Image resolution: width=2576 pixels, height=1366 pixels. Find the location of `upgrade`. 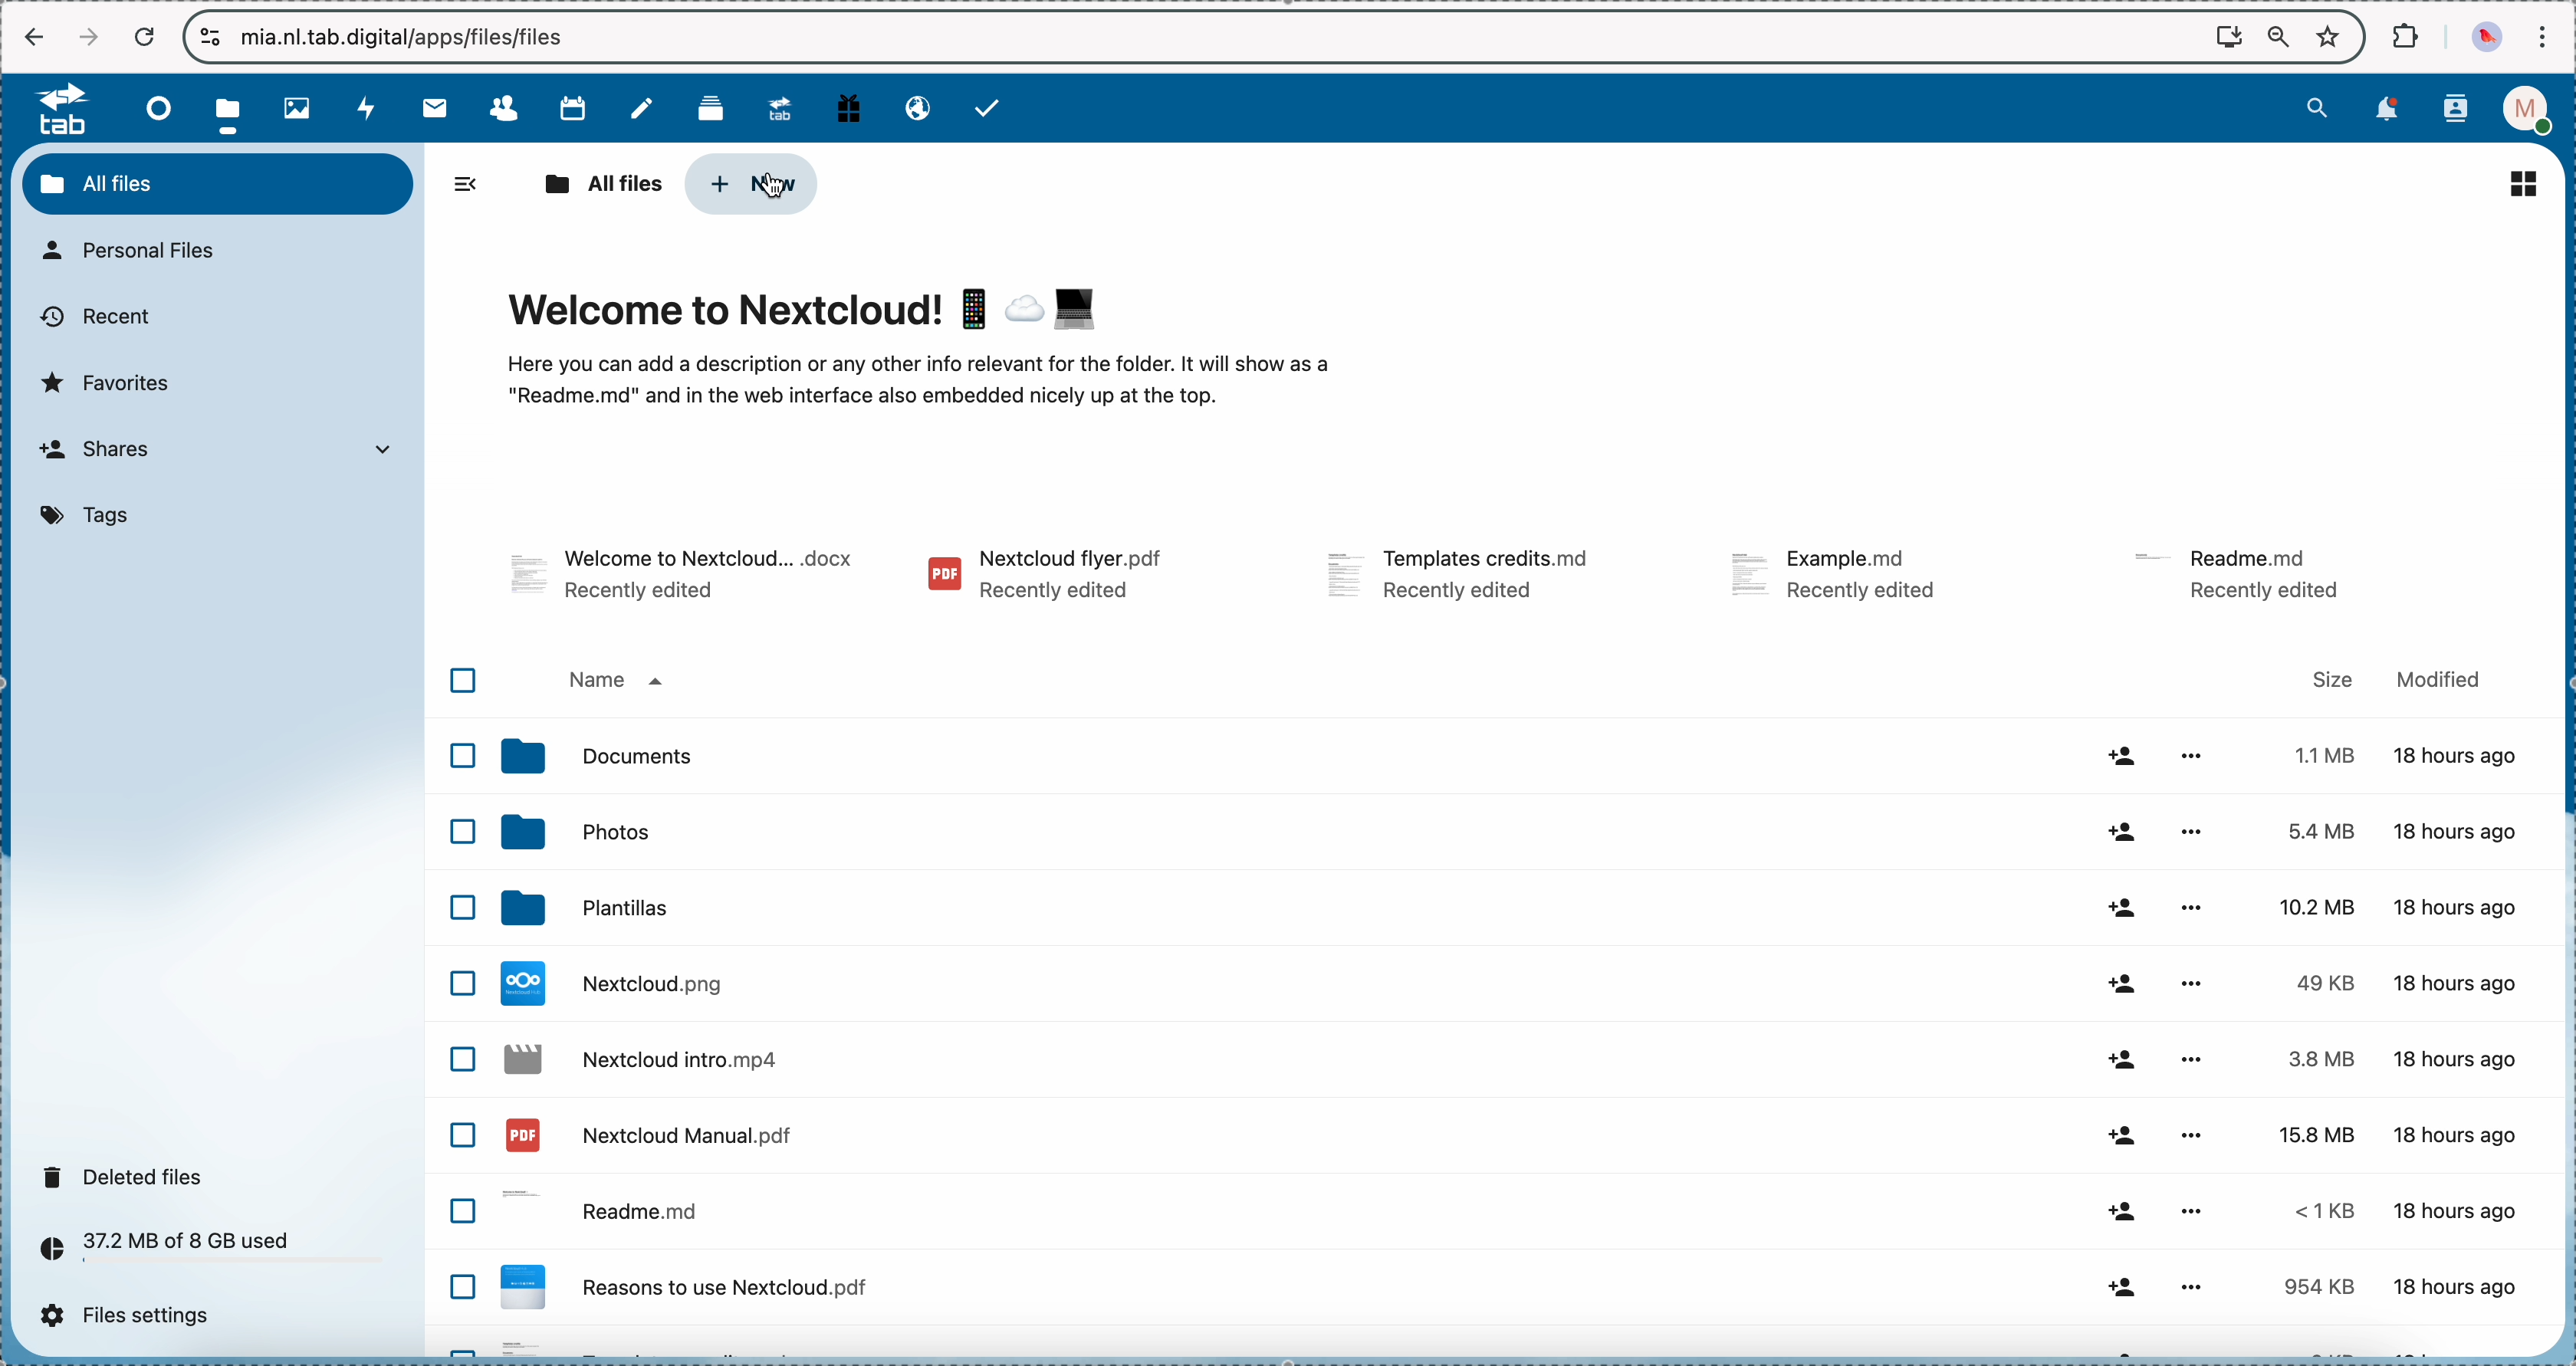

upgrade is located at coordinates (780, 107).